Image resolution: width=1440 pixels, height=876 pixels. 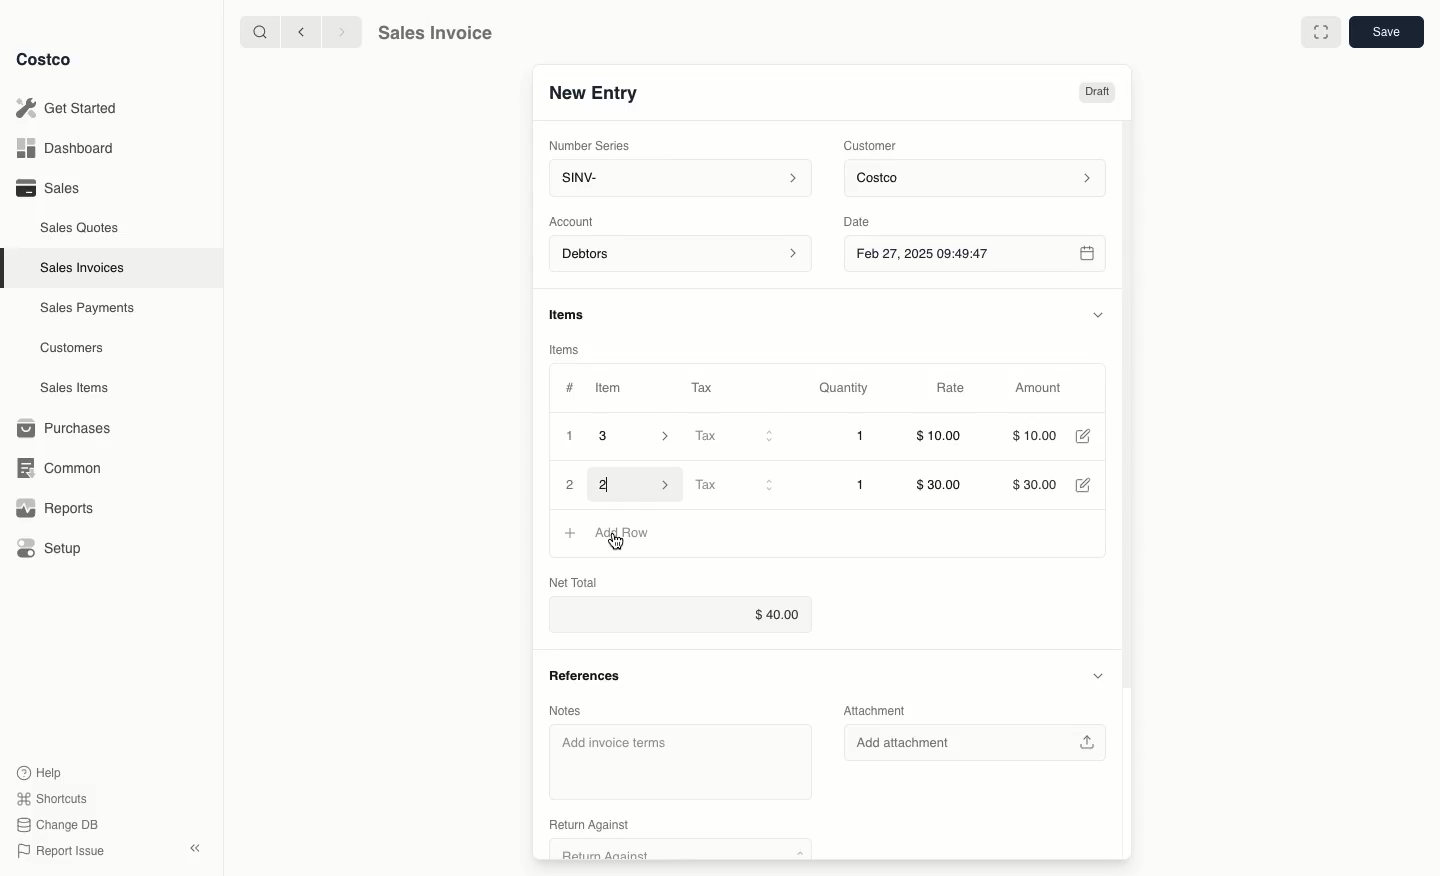 I want to click on Dashboard, so click(x=70, y=149).